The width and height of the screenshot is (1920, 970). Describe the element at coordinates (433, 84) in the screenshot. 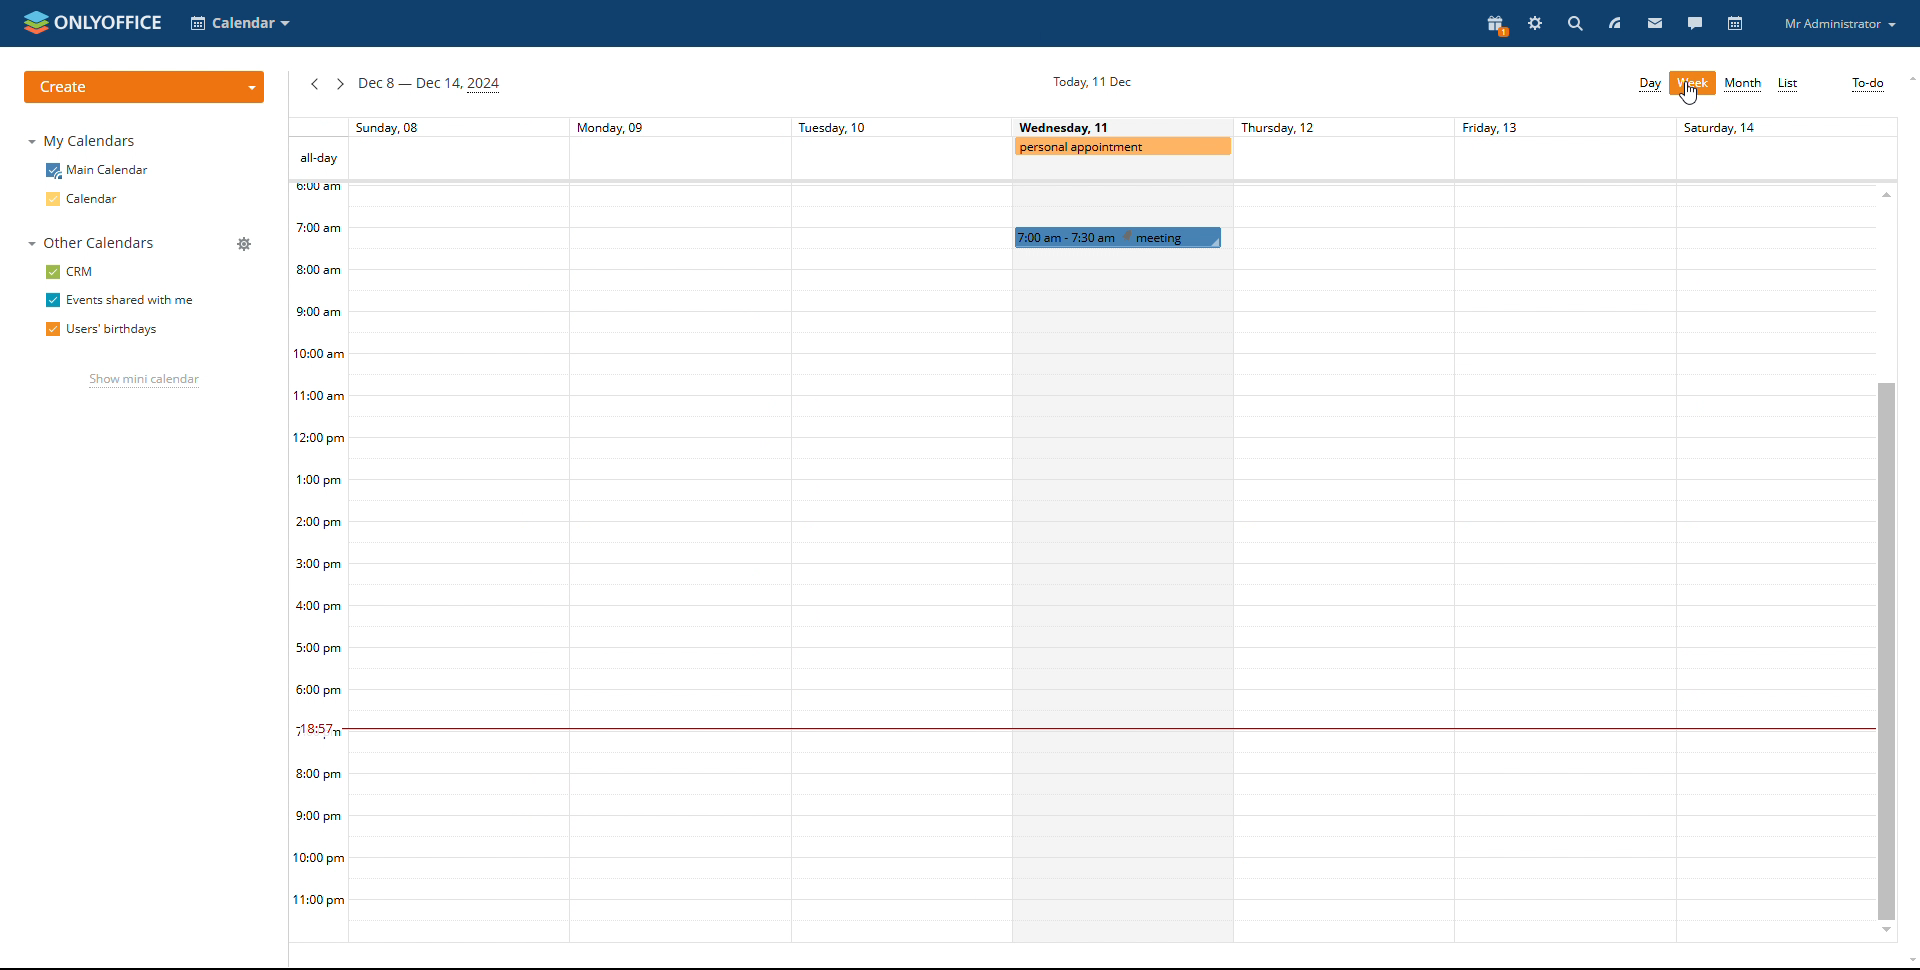

I see `current week` at that location.